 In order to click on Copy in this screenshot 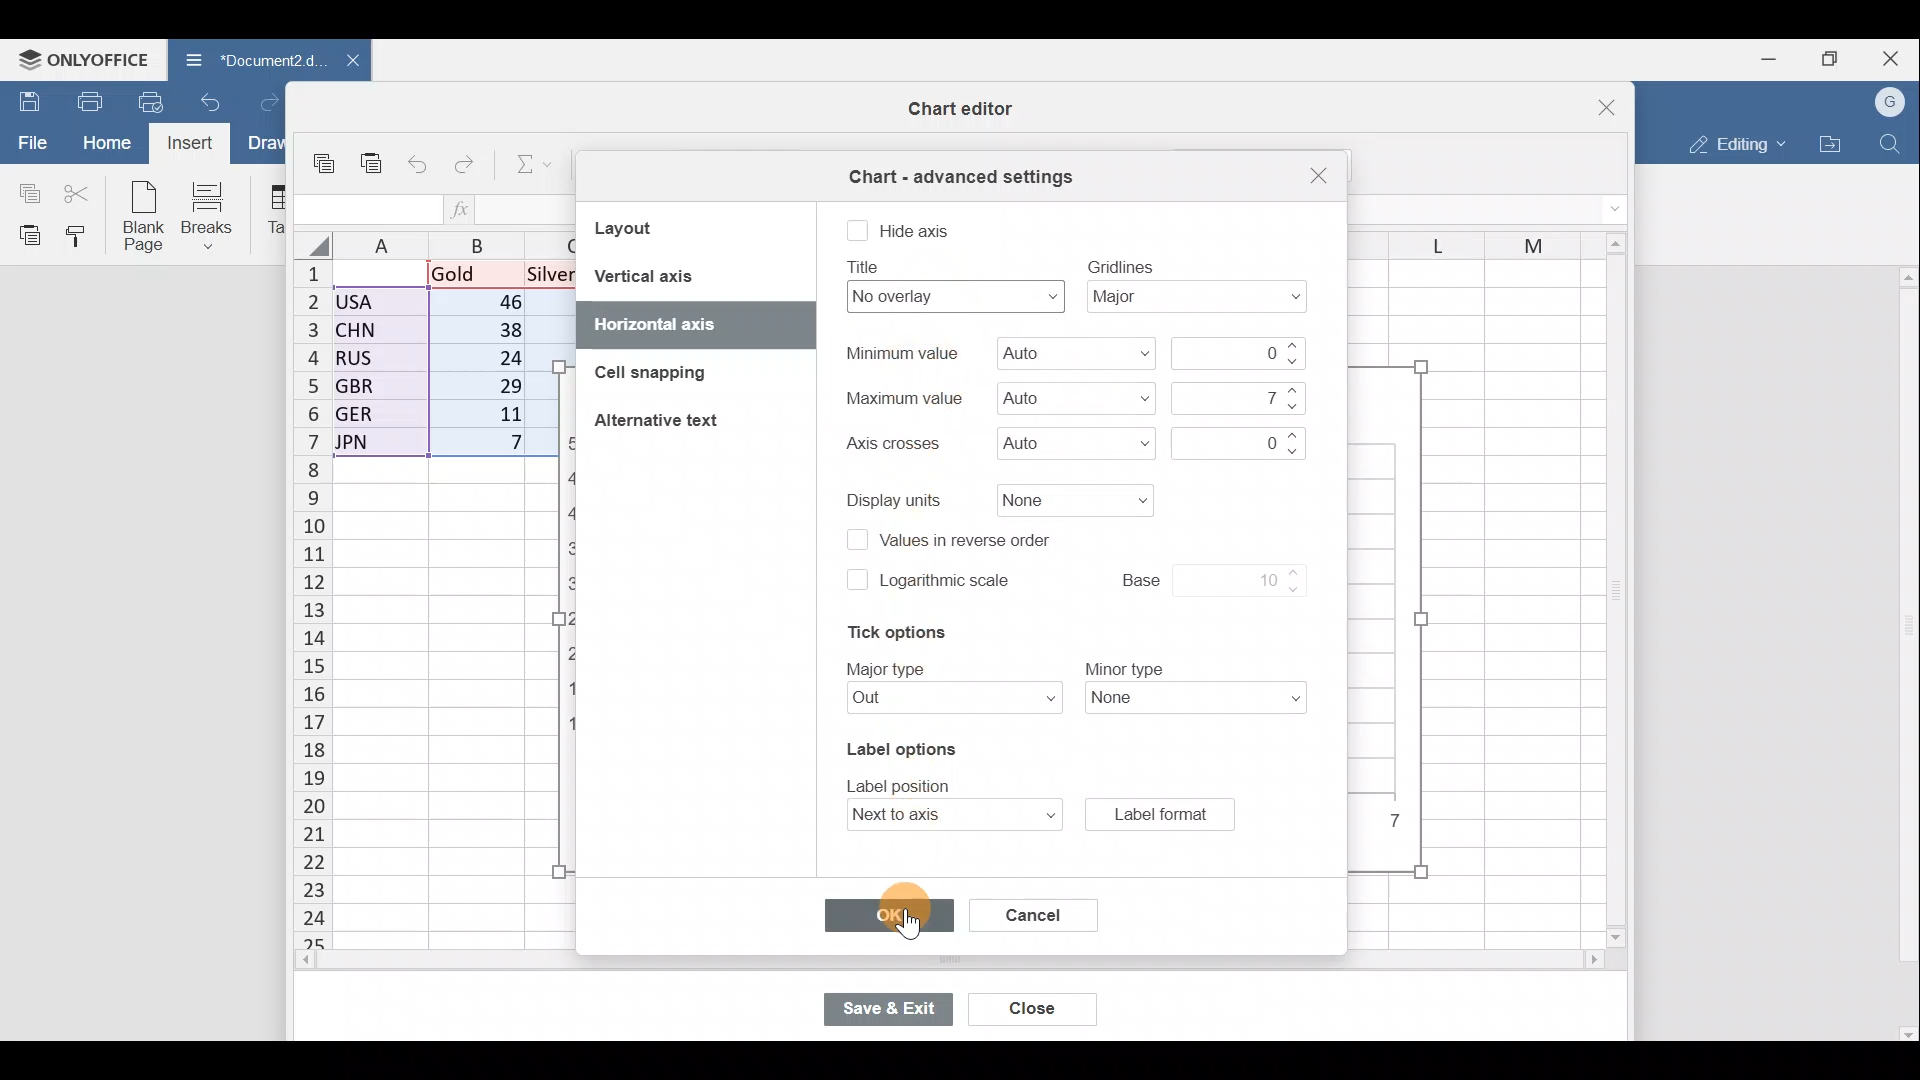, I will do `click(25, 191)`.